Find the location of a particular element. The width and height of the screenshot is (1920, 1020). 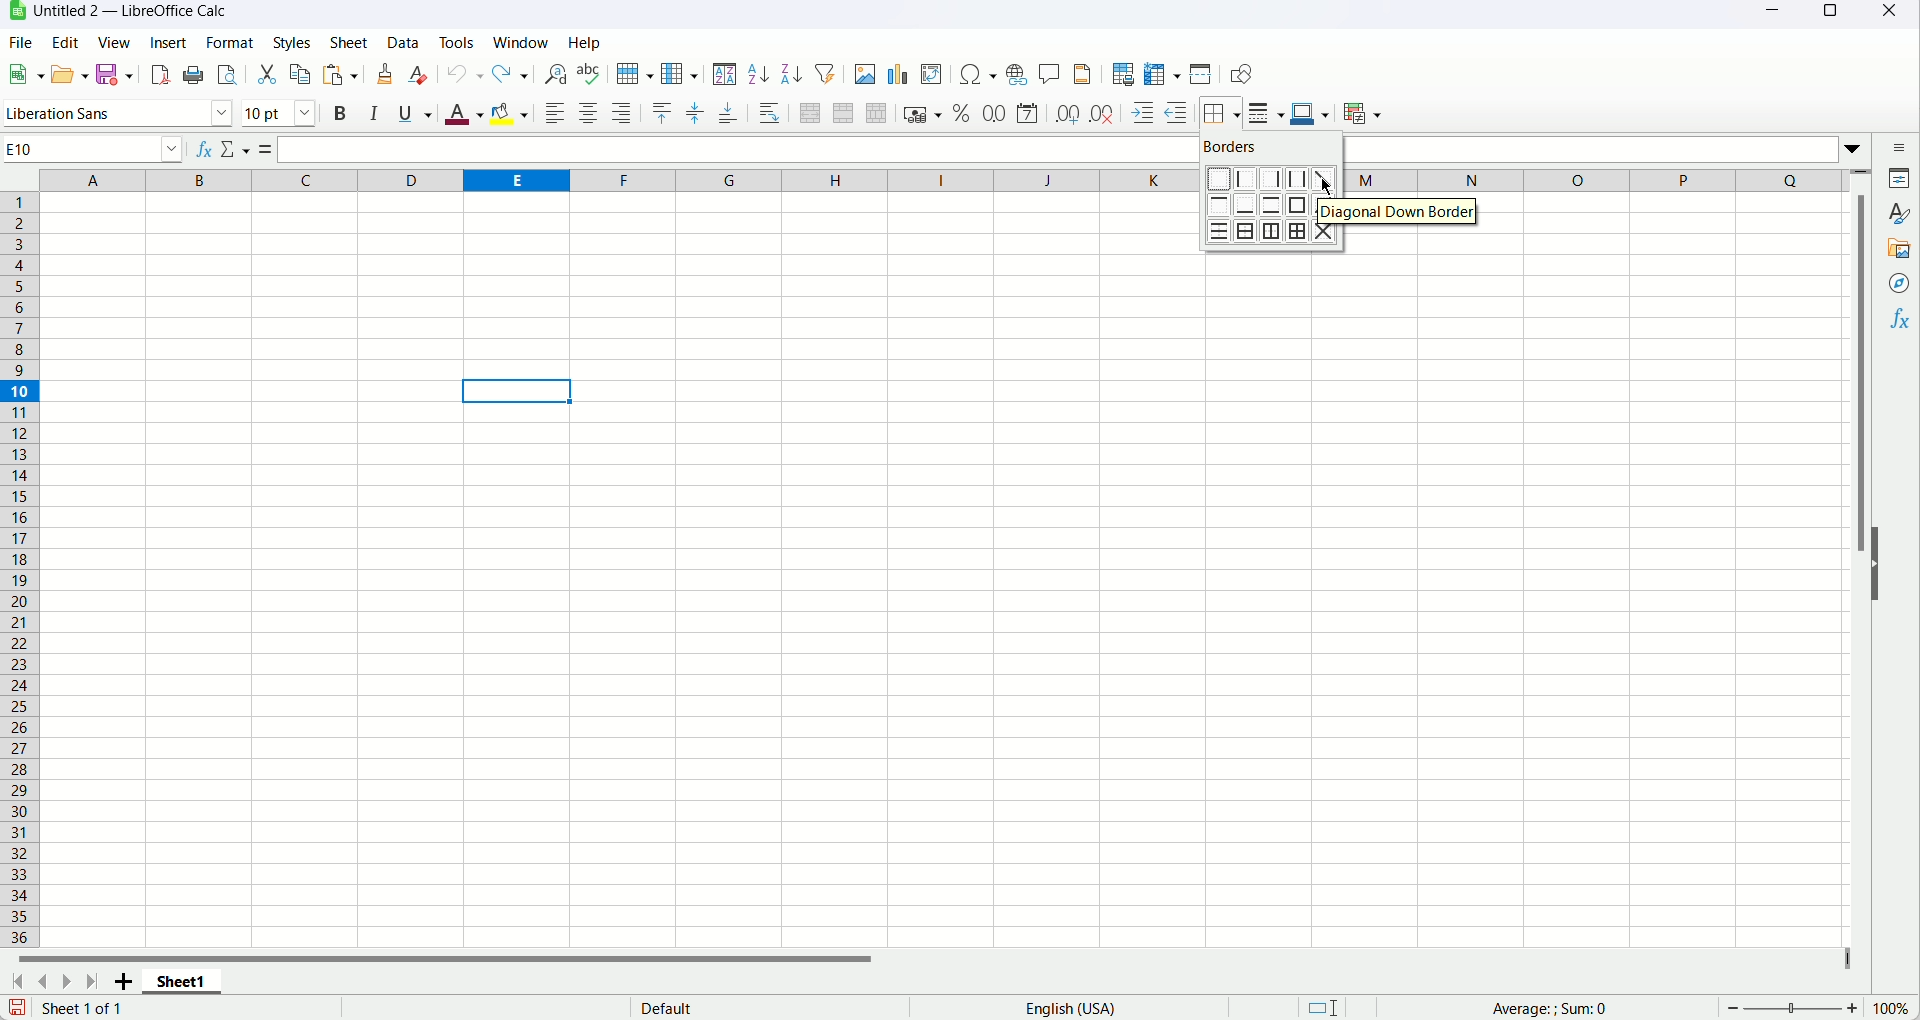

Sort is located at coordinates (725, 73).